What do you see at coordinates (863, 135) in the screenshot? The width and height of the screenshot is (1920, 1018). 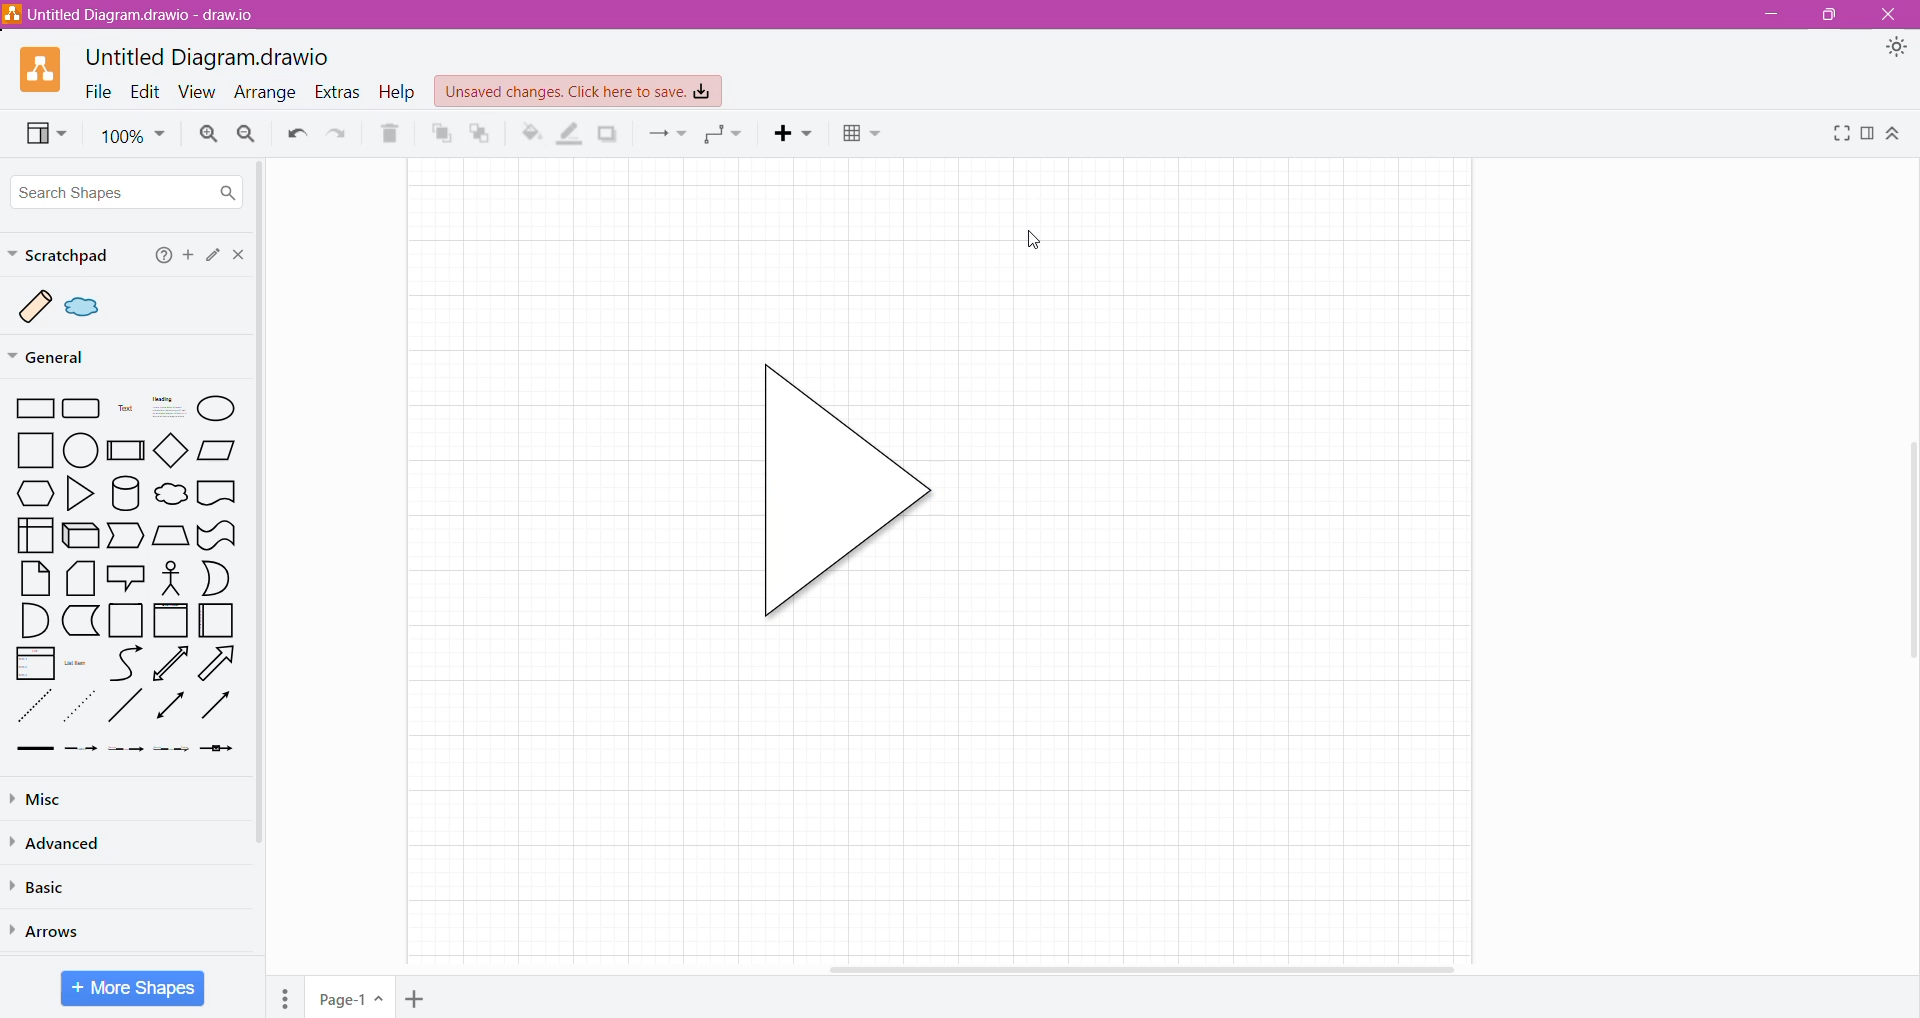 I see `Table` at bounding box center [863, 135].